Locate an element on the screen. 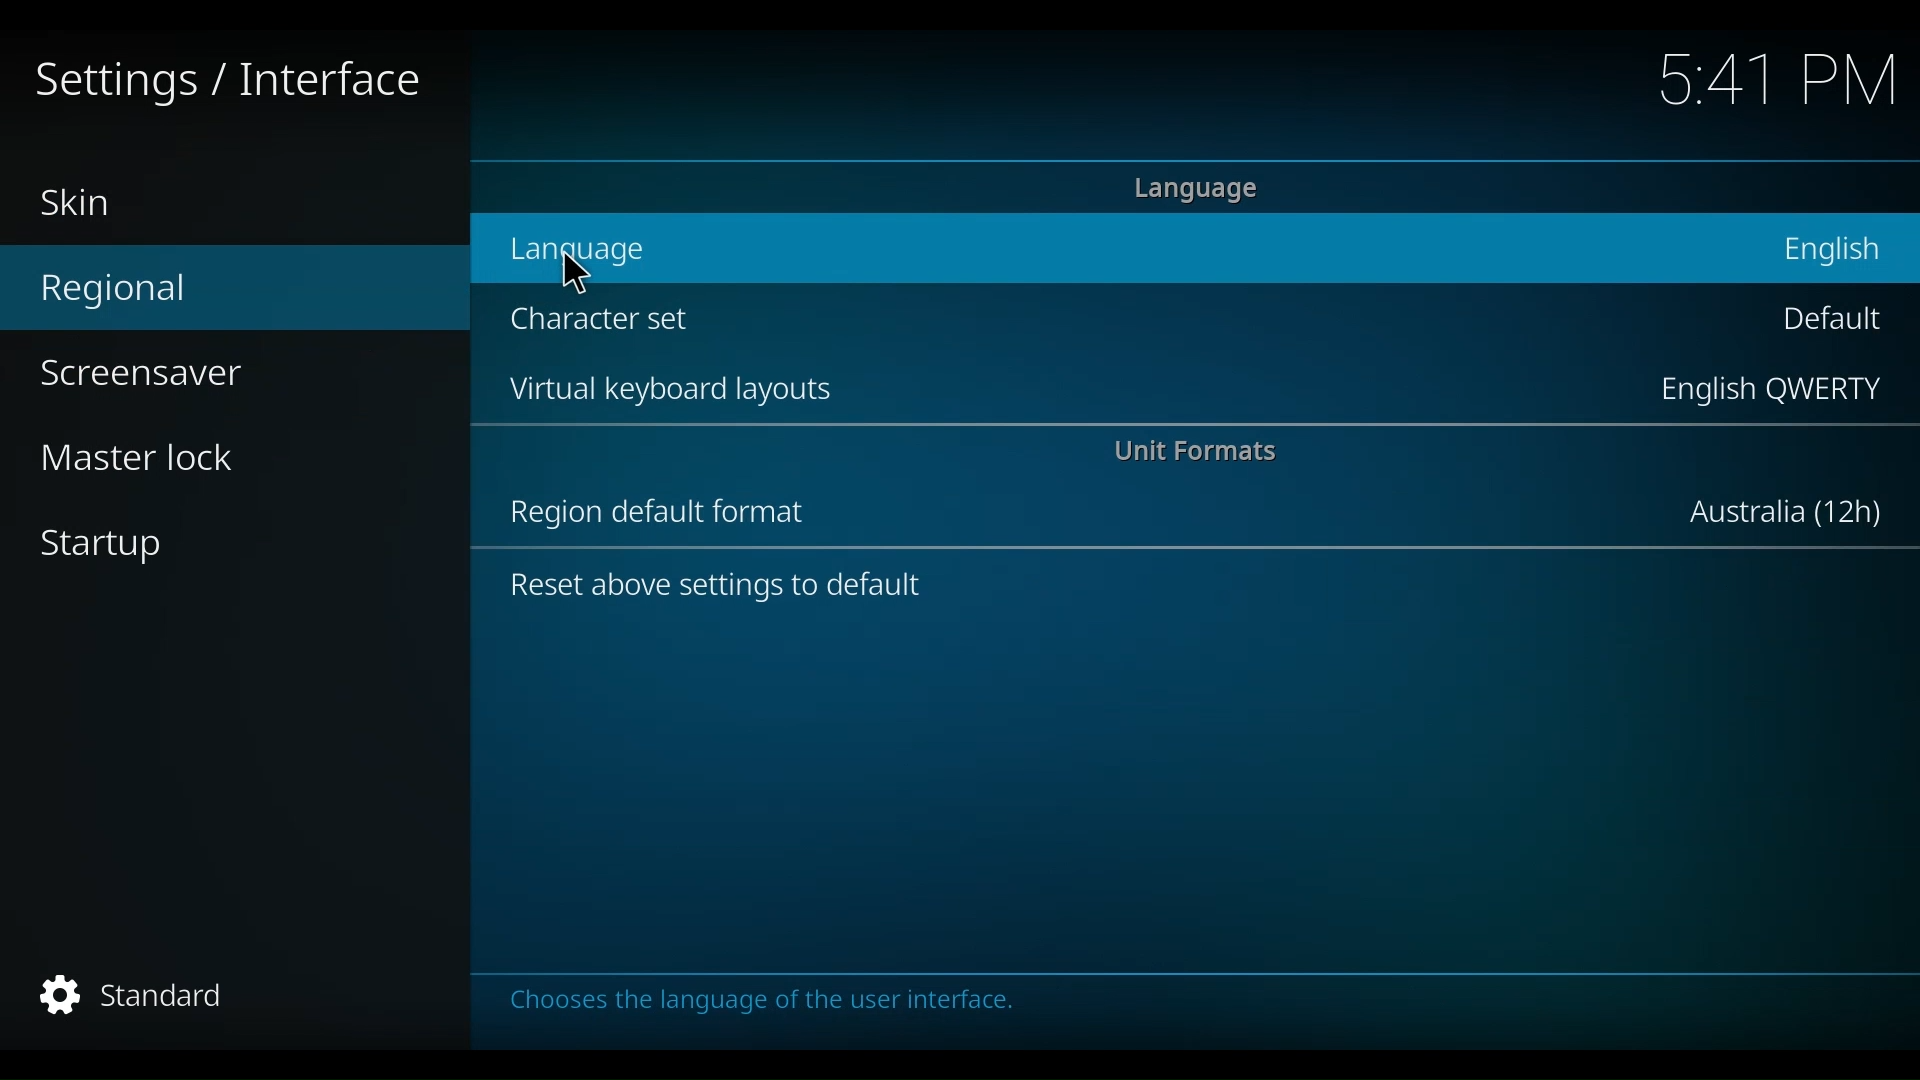 This screenshot has width=1920, height=1080. language is located at coordinates (569, 270).